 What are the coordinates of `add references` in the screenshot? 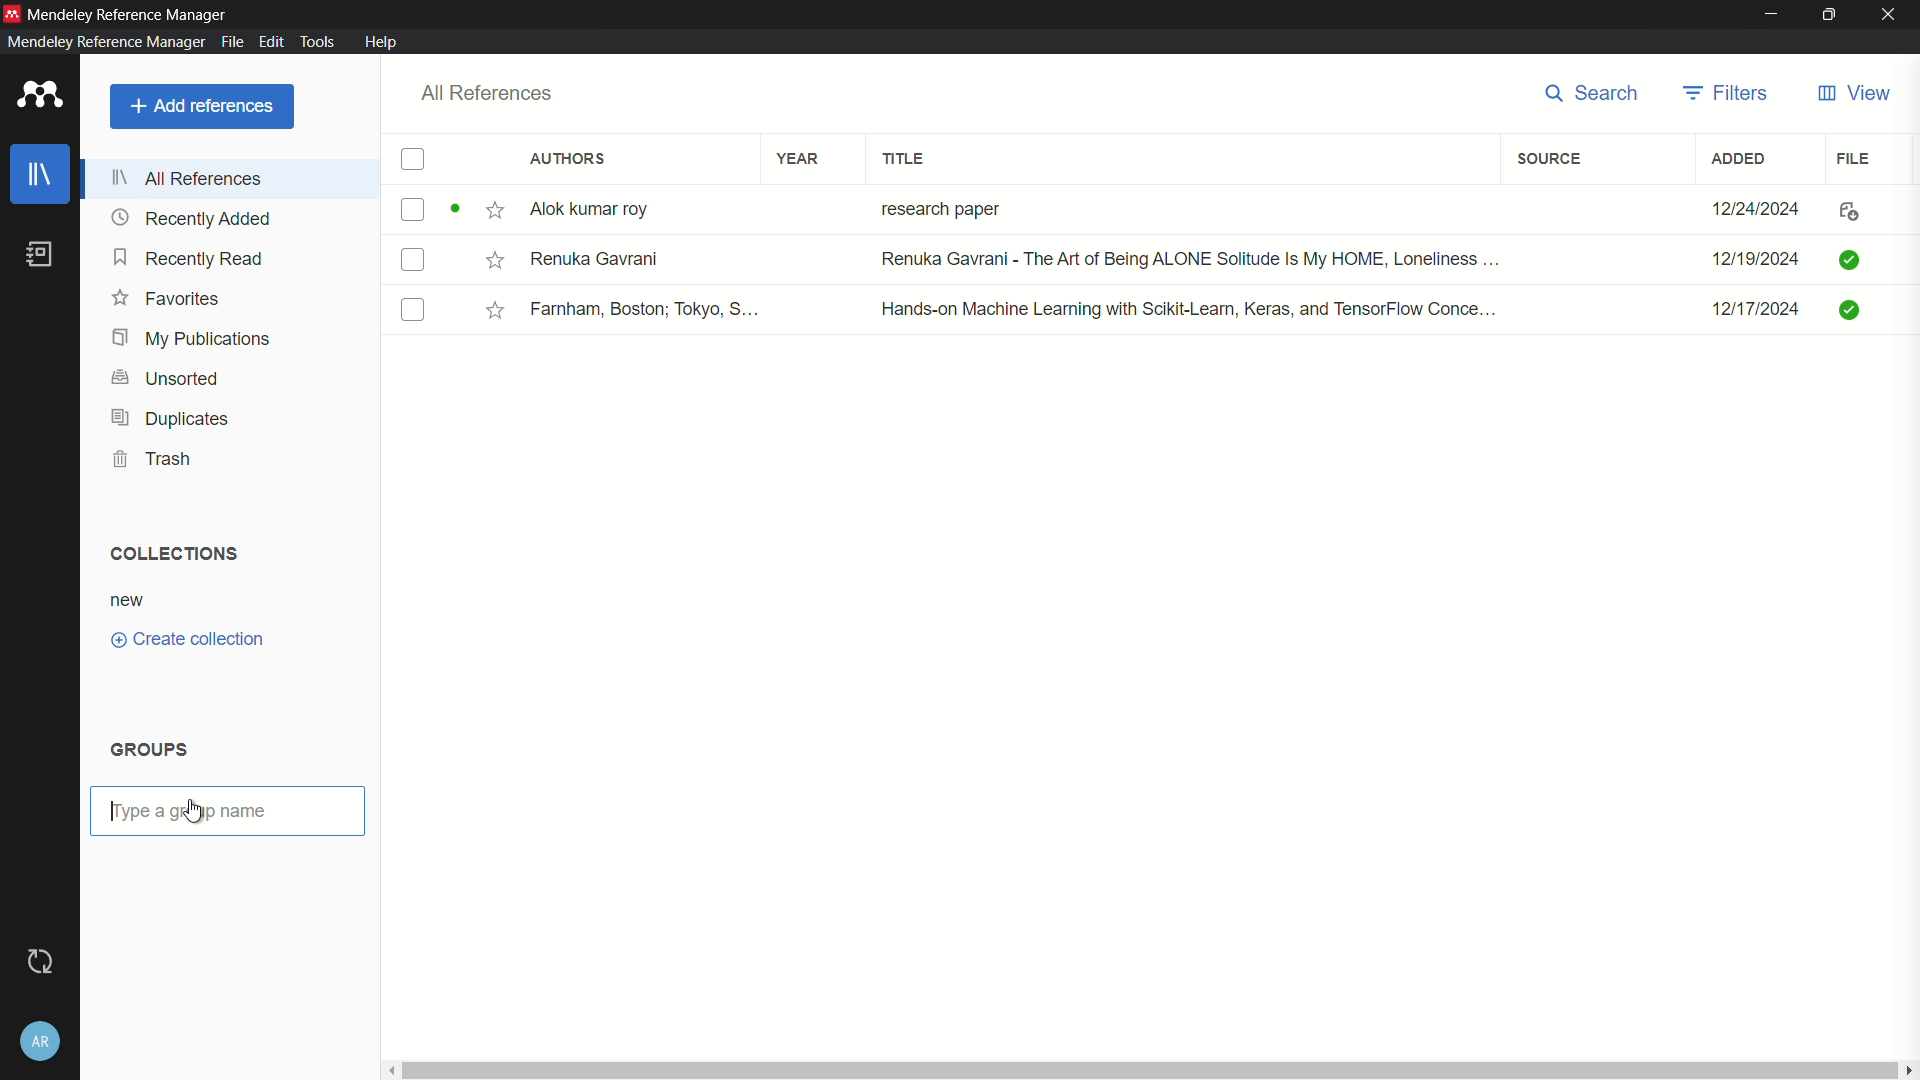 It's located at (202, 106).